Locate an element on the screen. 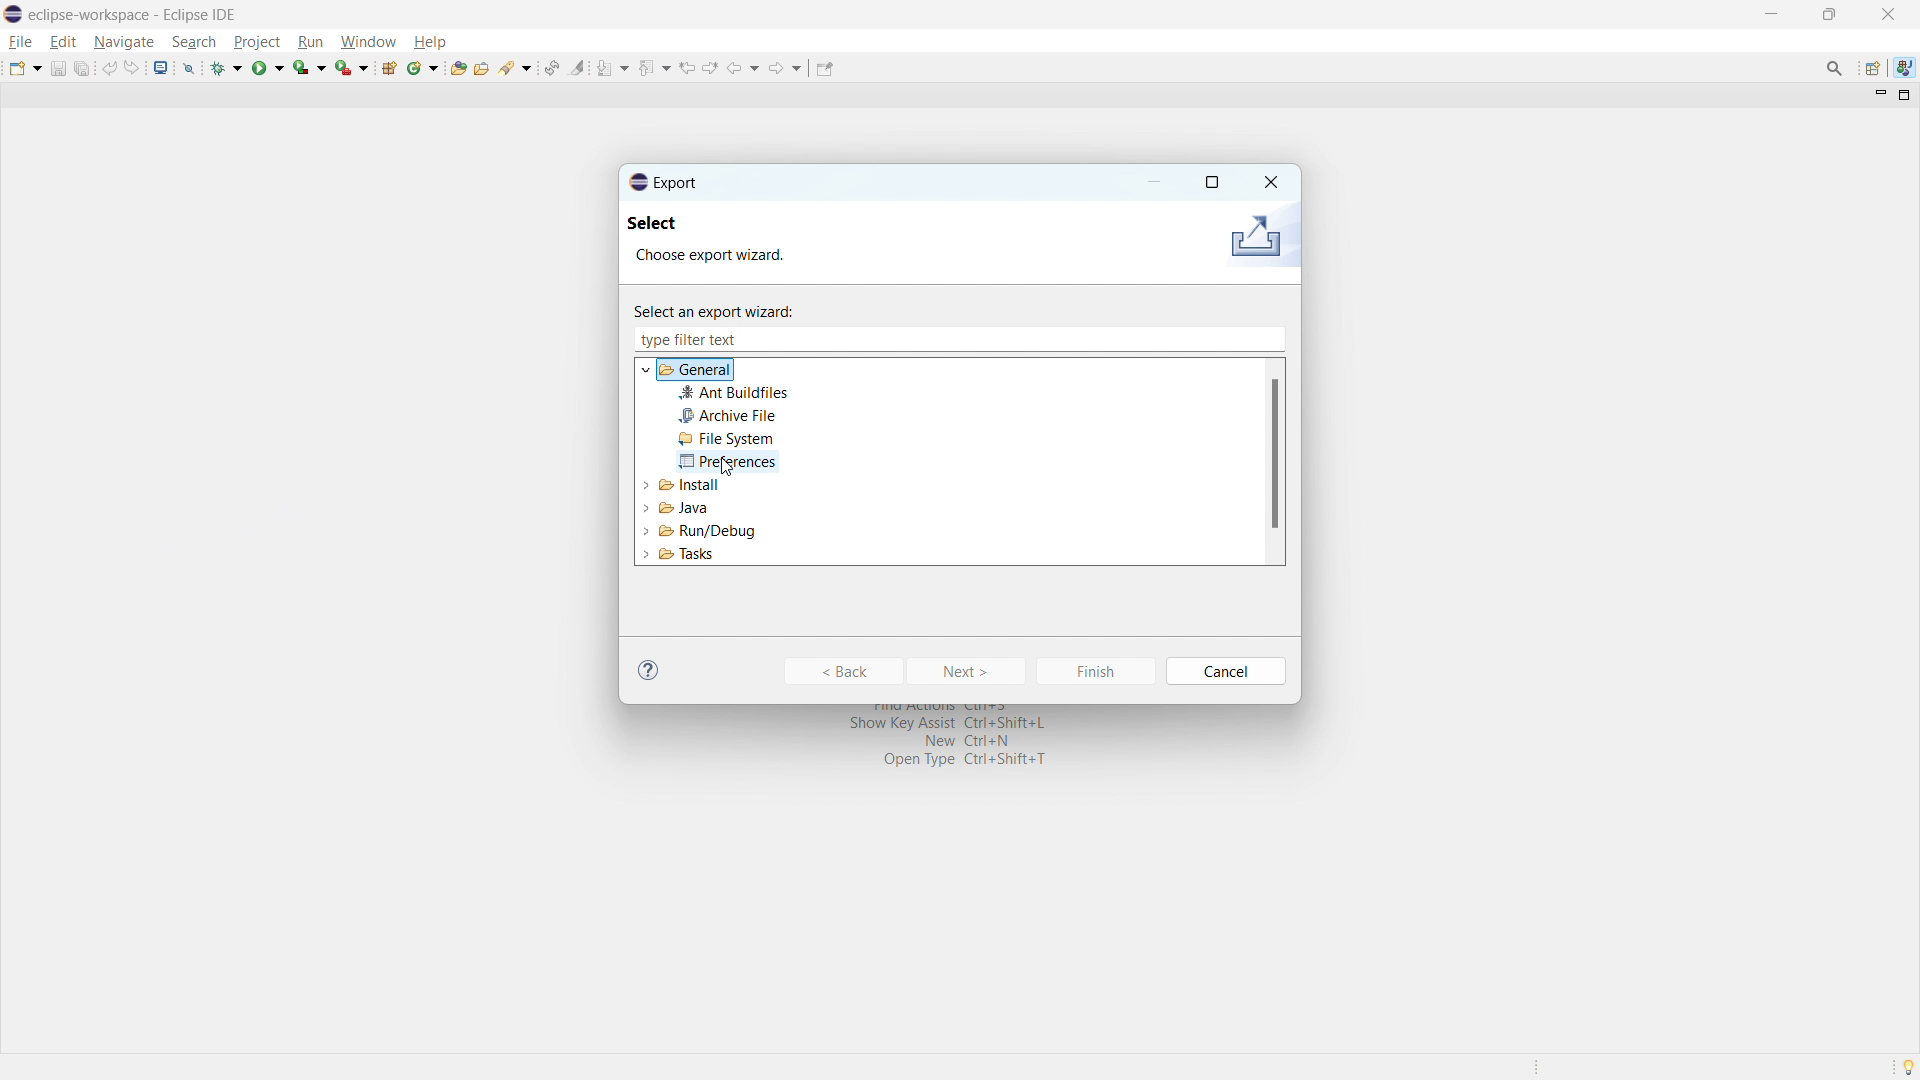 Image resolution: width=1920 pixels, height=1080 pixels. run is located at coordinates (310, 42).